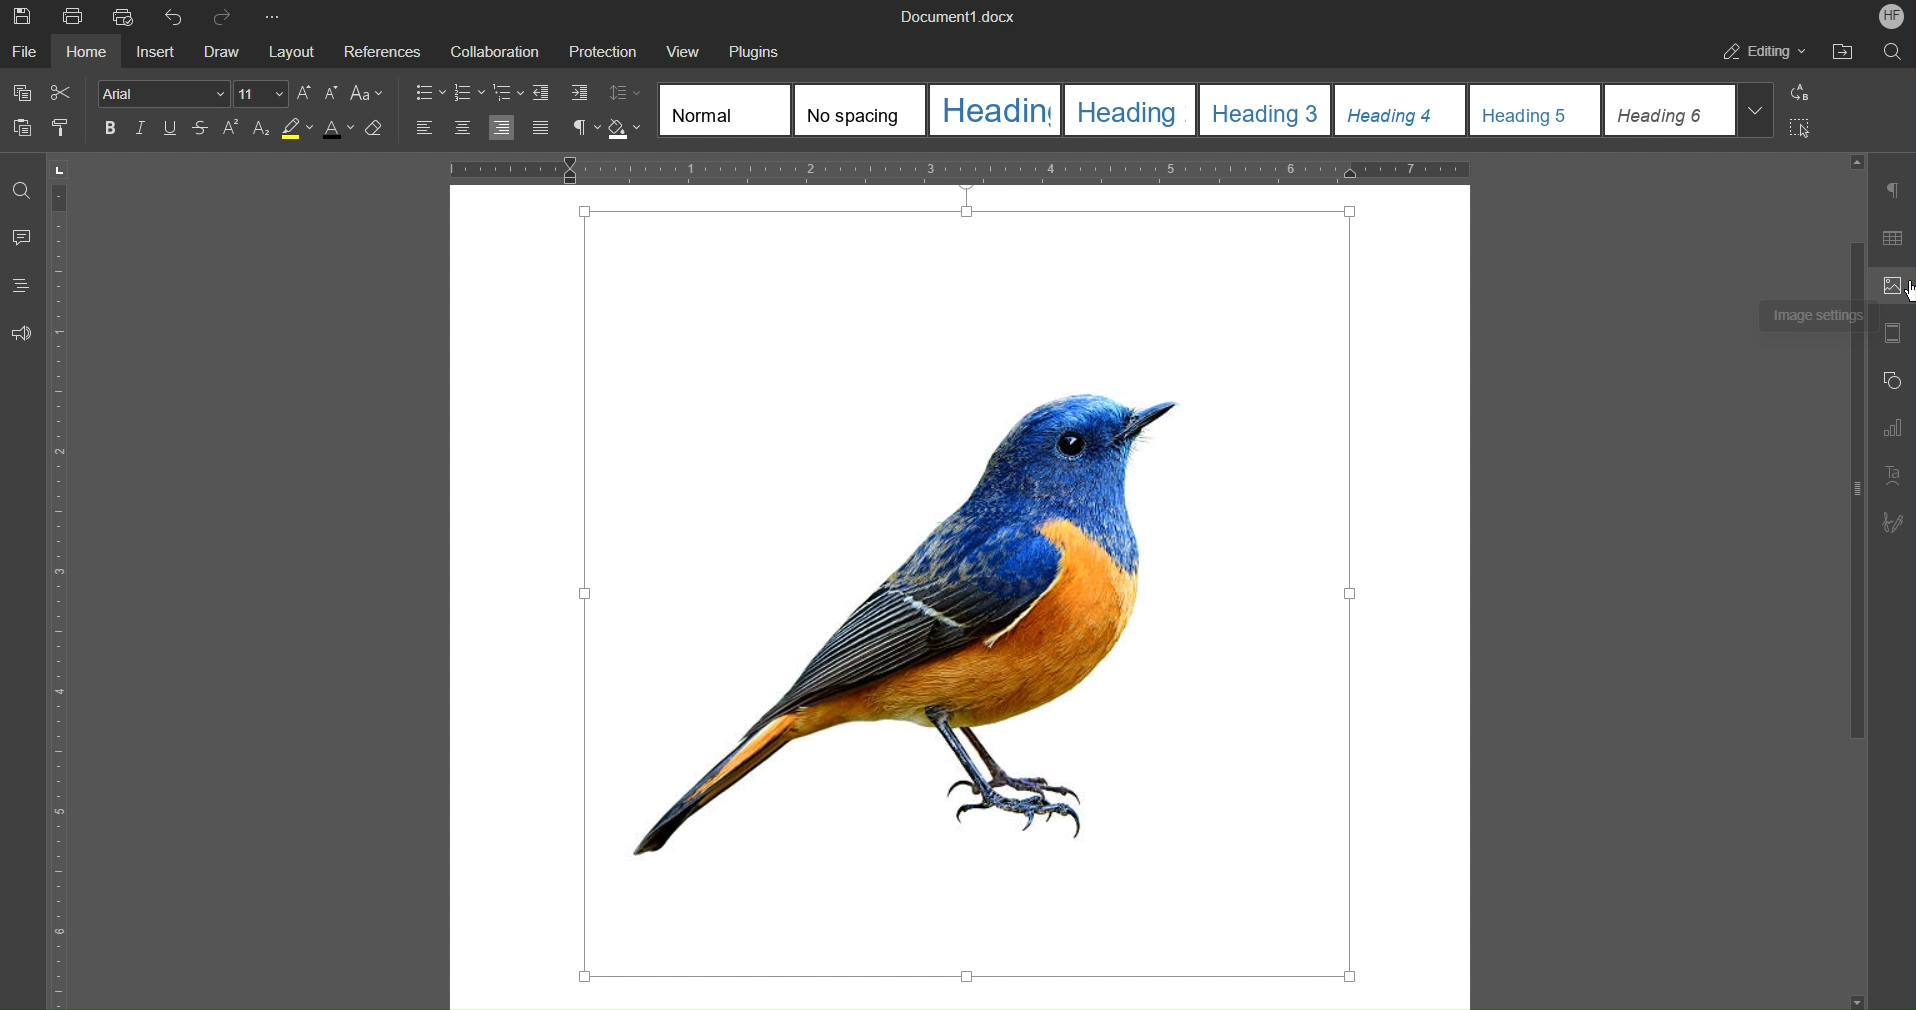 The height and width of the screenshot is (1010, 1916). What do you see at coordinates (1267, 109) in the screenshot?
I see `Heading 3` at bounding box center [1267, 109].